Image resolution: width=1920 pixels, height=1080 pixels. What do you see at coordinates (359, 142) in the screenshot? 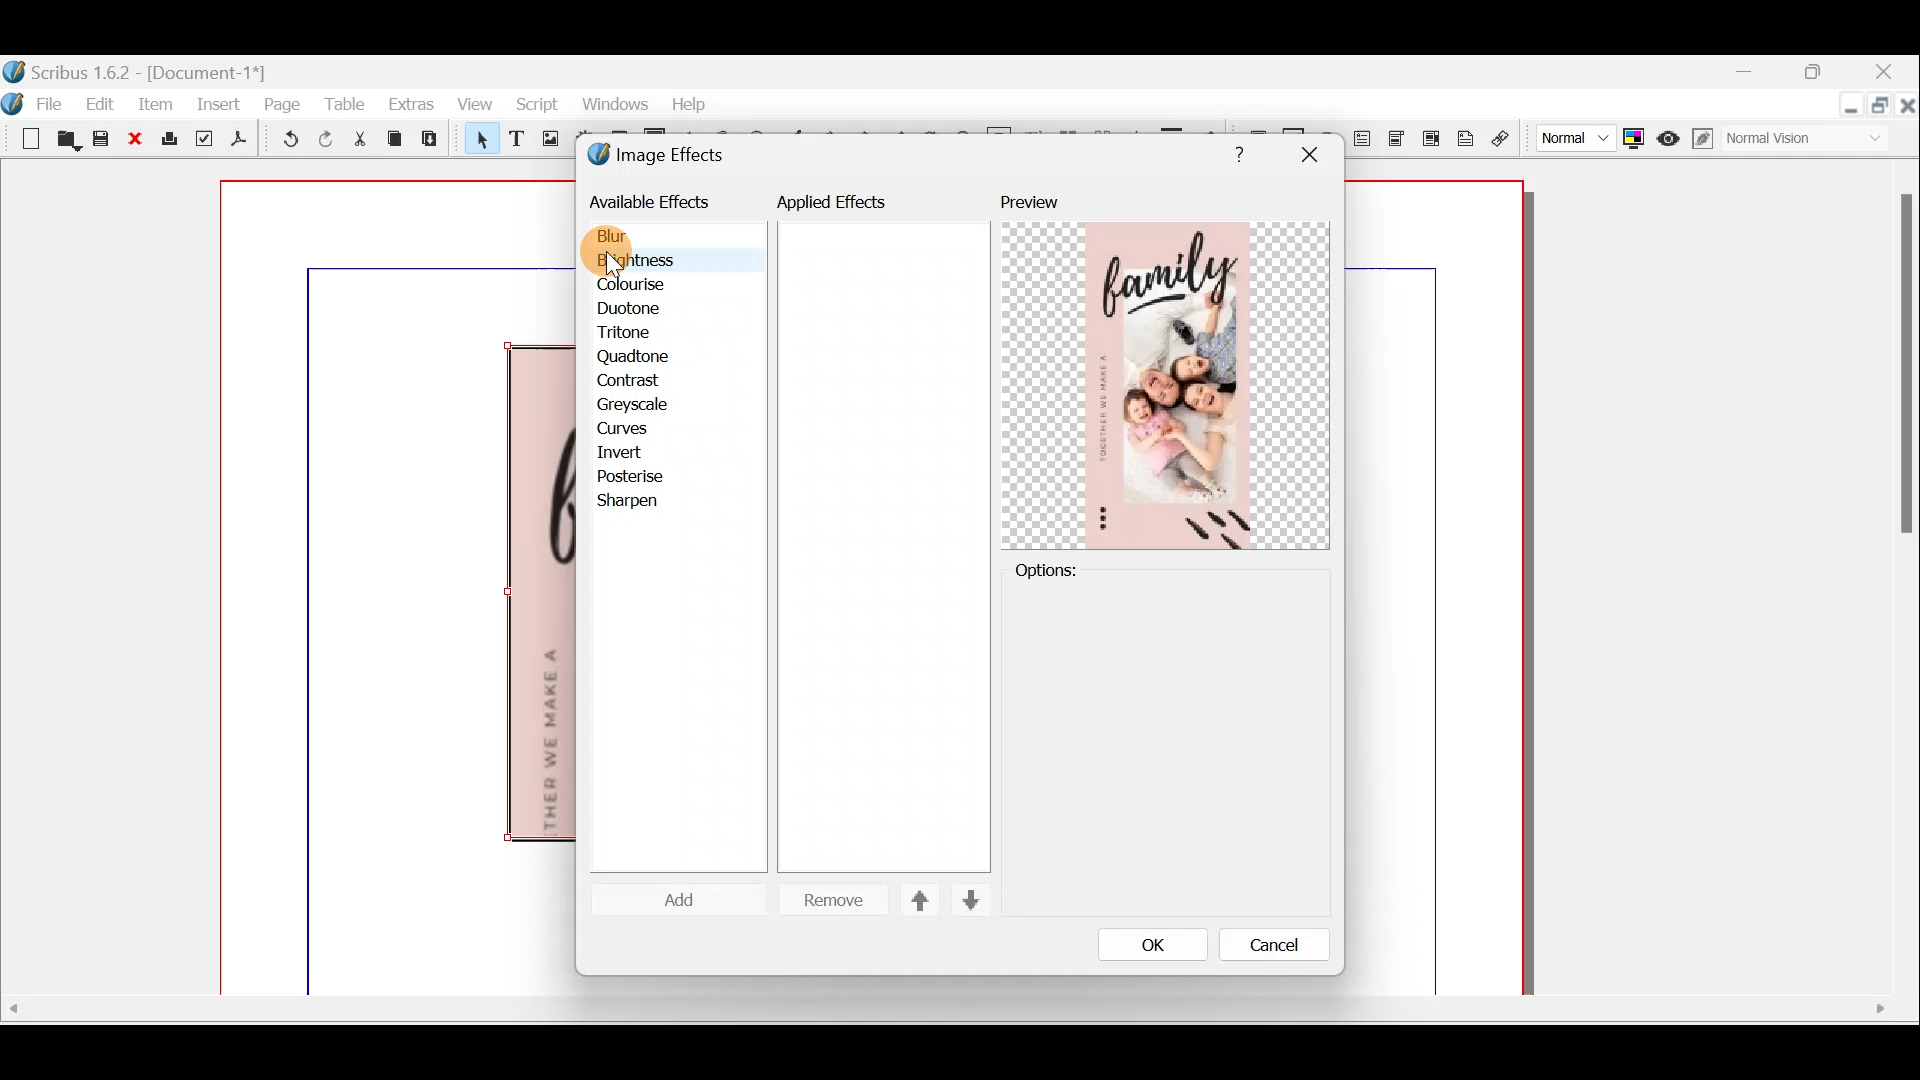
I see `Cut` at bounding box center [359, 142].